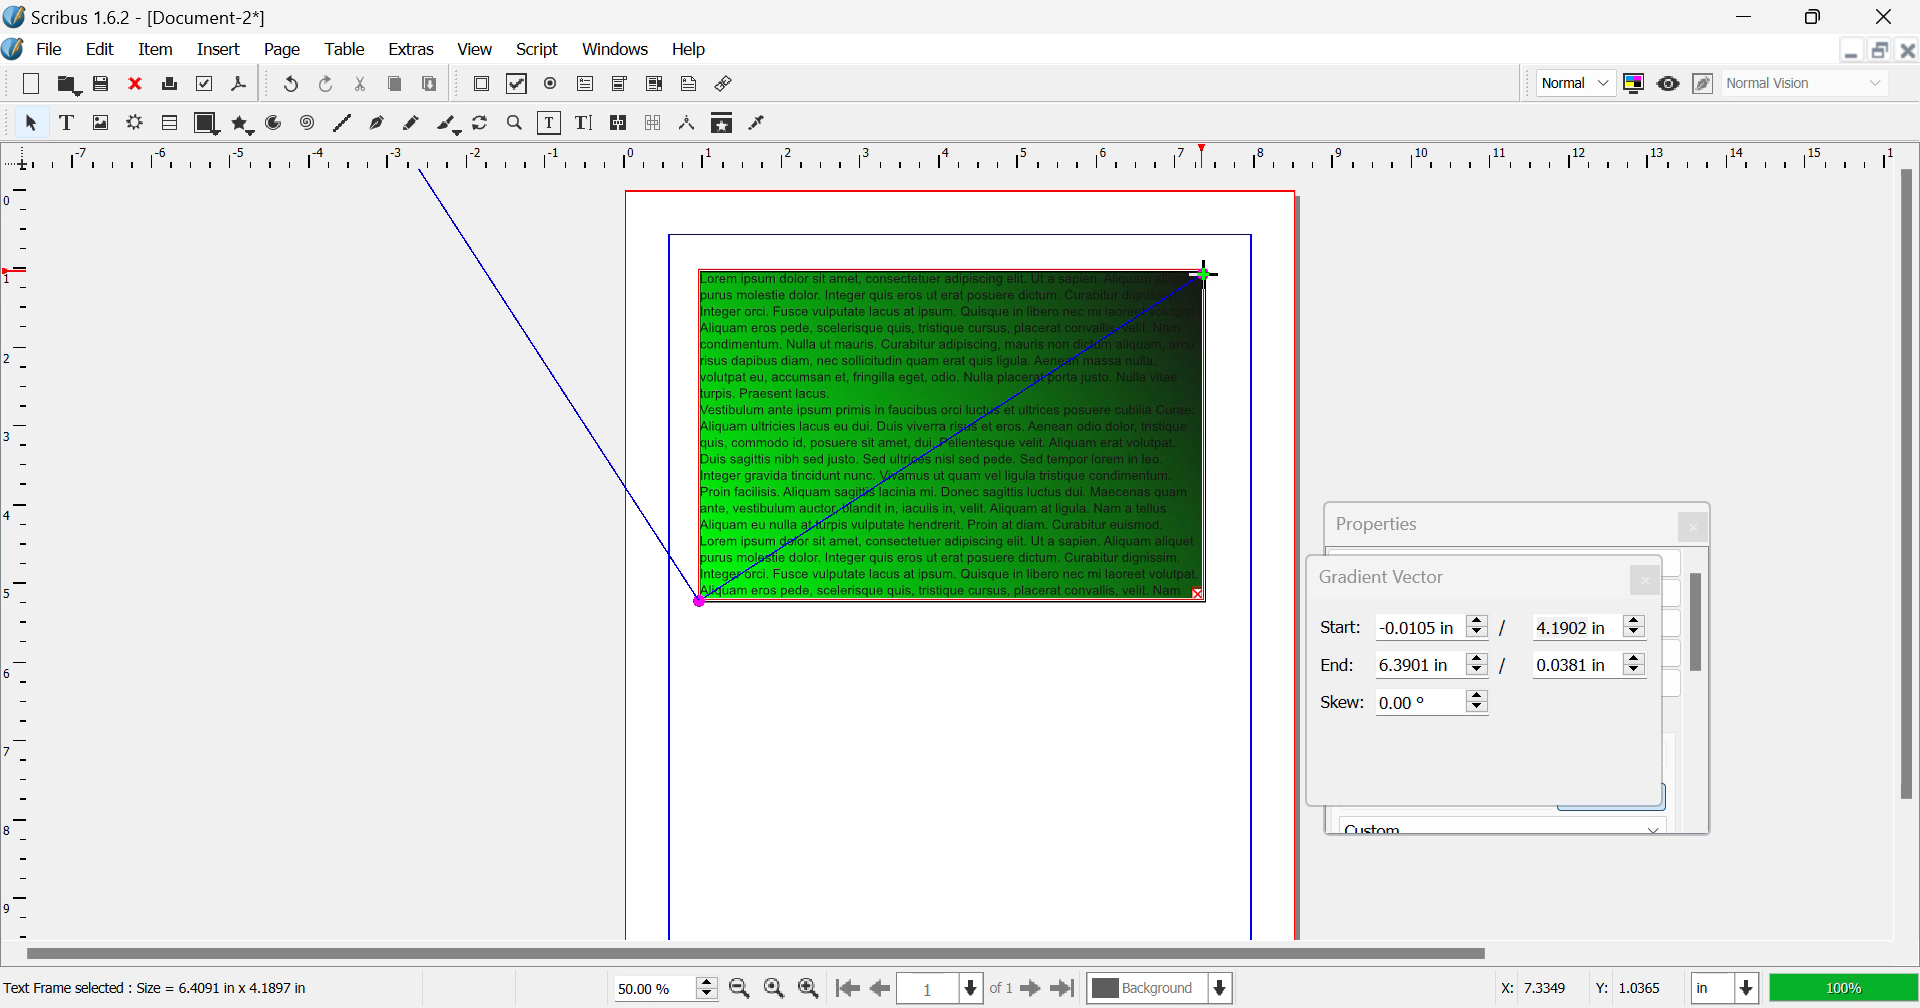  Describe the element at coordinates (172, 84) in the screenshot. I see `Print` at that location.